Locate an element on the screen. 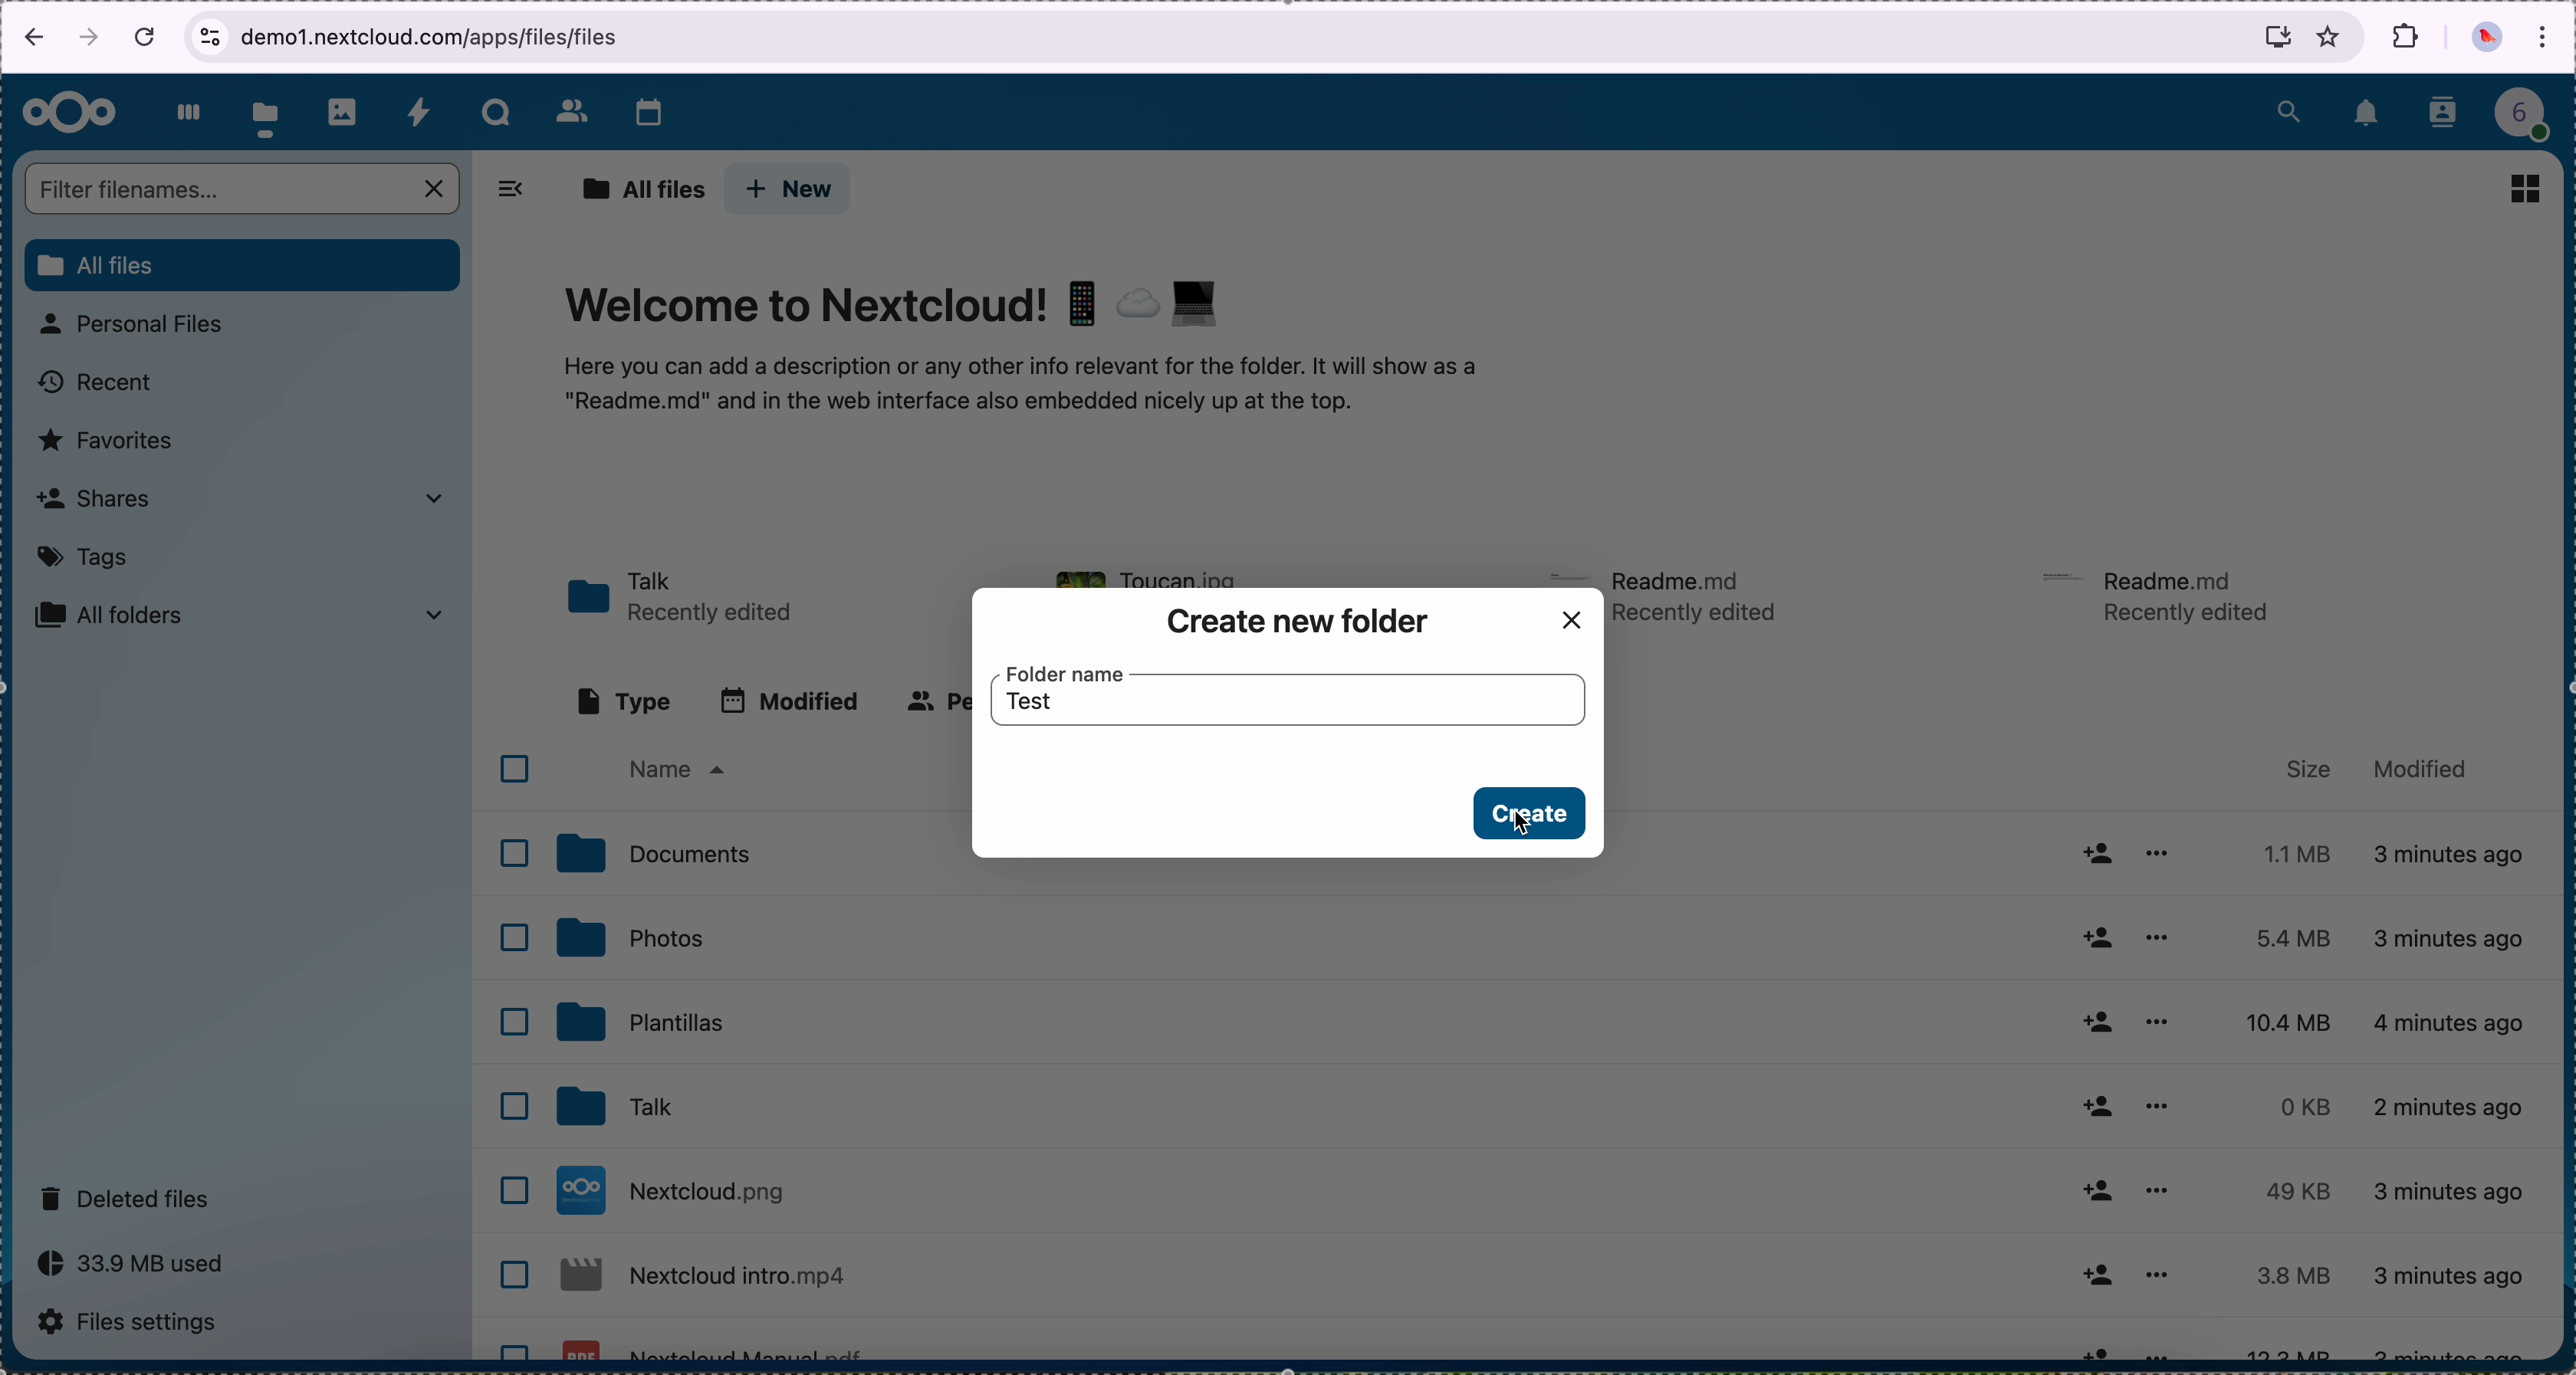 The width and height of the screenshot is (2576, 1375). tags is located at coordinates (85, 557).